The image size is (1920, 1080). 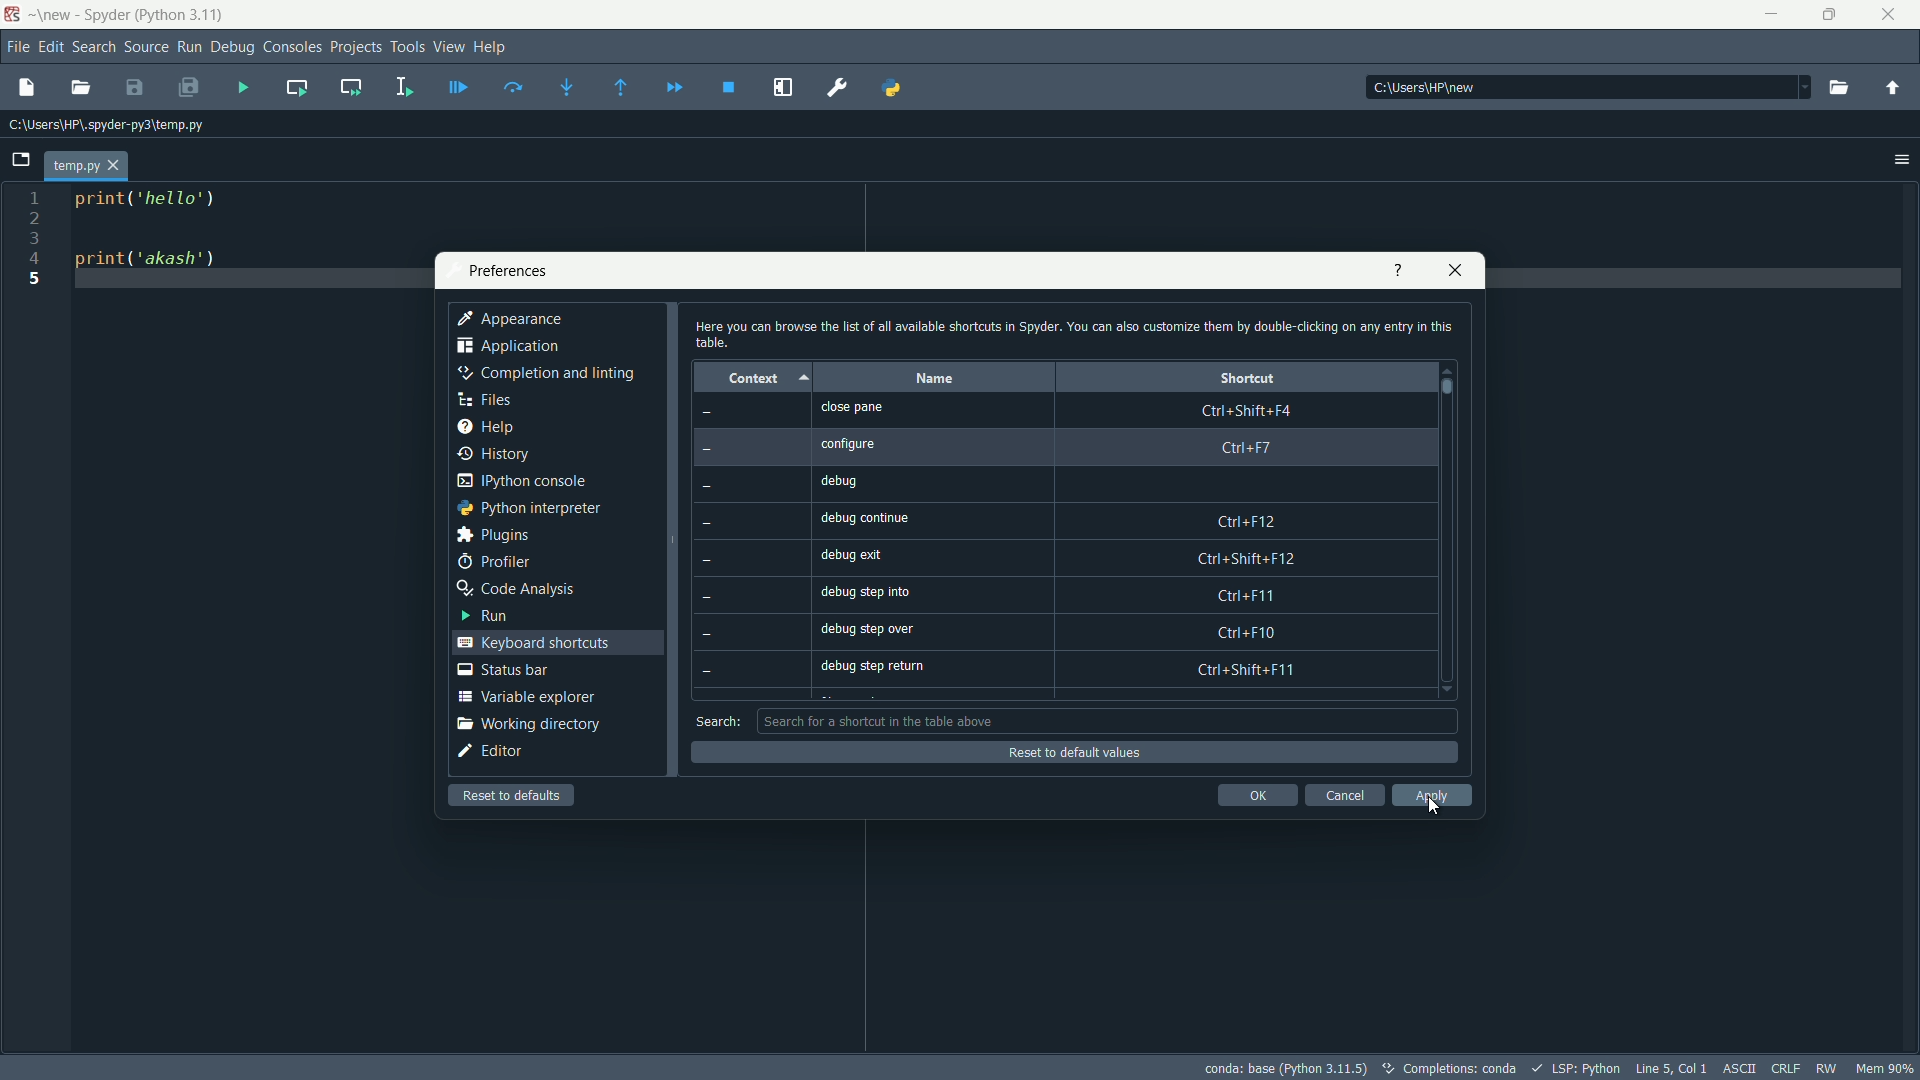 I want to click on | C:\Users\HP\new, so click(x=1421, y=89).